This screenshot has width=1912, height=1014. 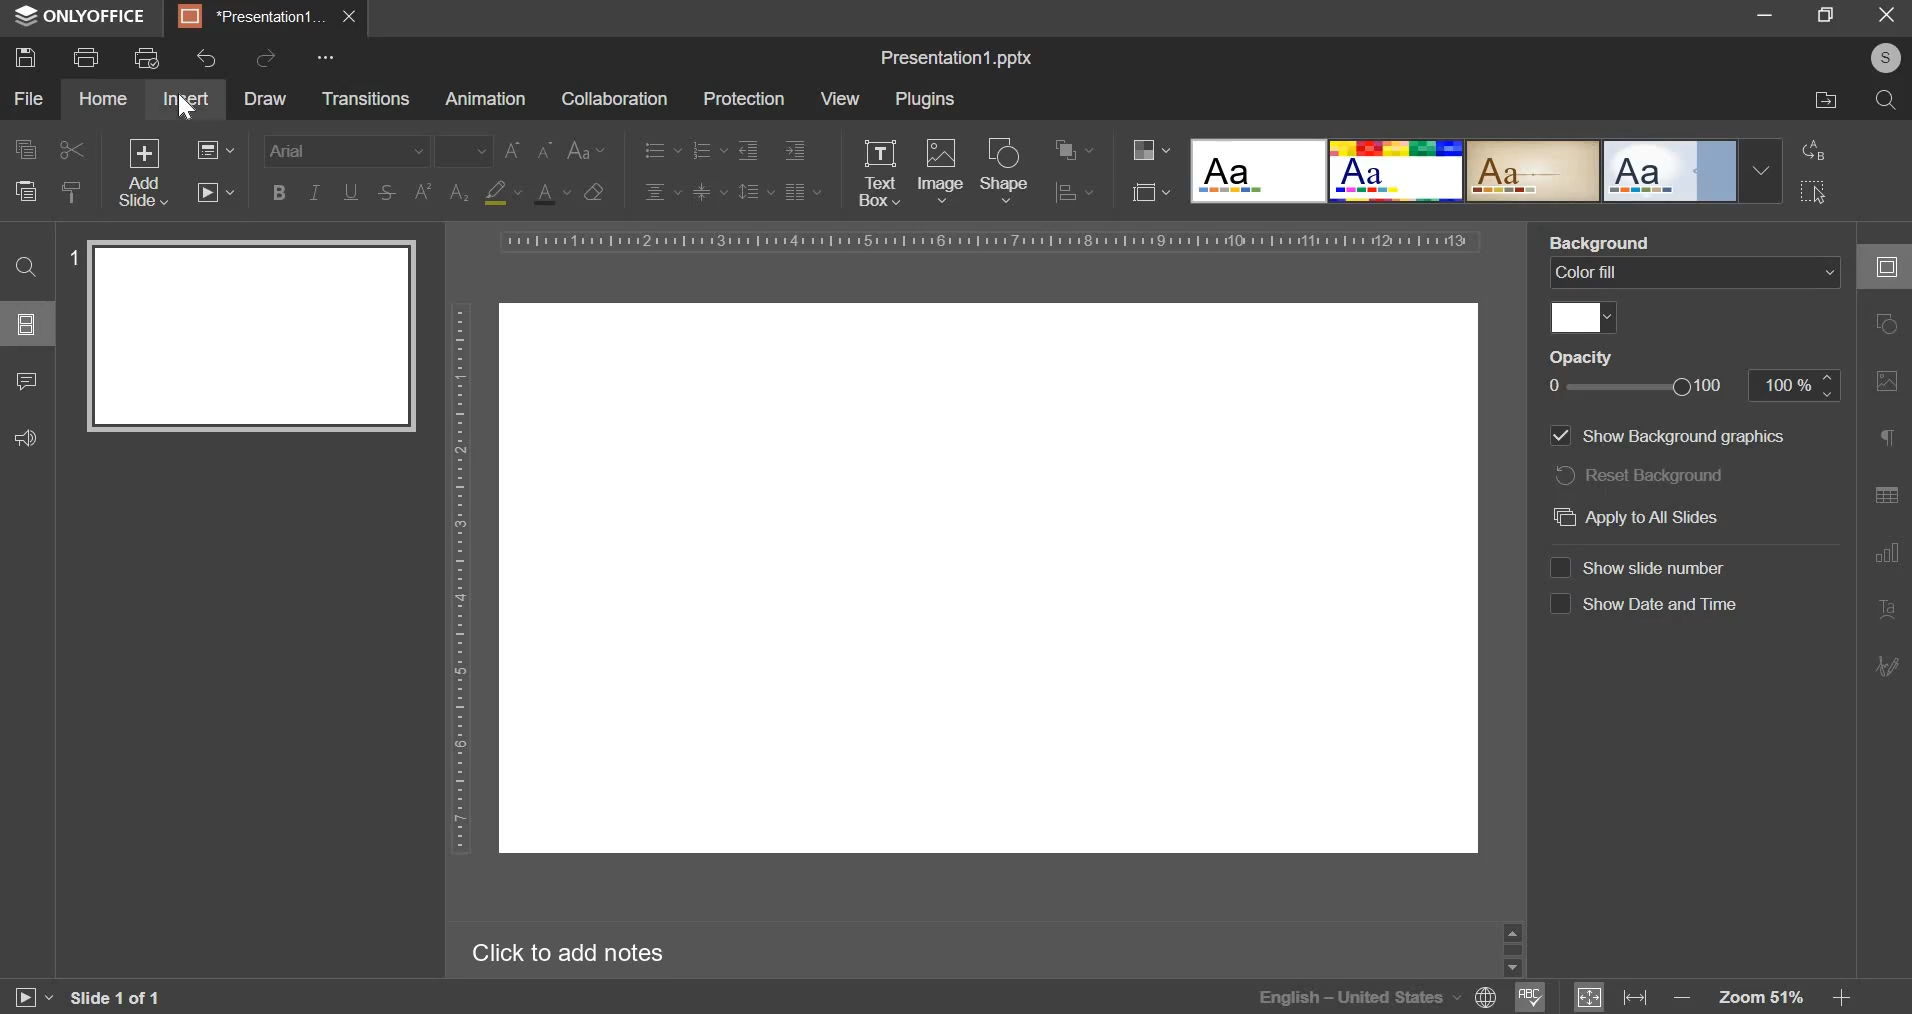 What do you see at coordinates (101, 98) in the screenshot?
I see `home` at bounding box center [101, 98].